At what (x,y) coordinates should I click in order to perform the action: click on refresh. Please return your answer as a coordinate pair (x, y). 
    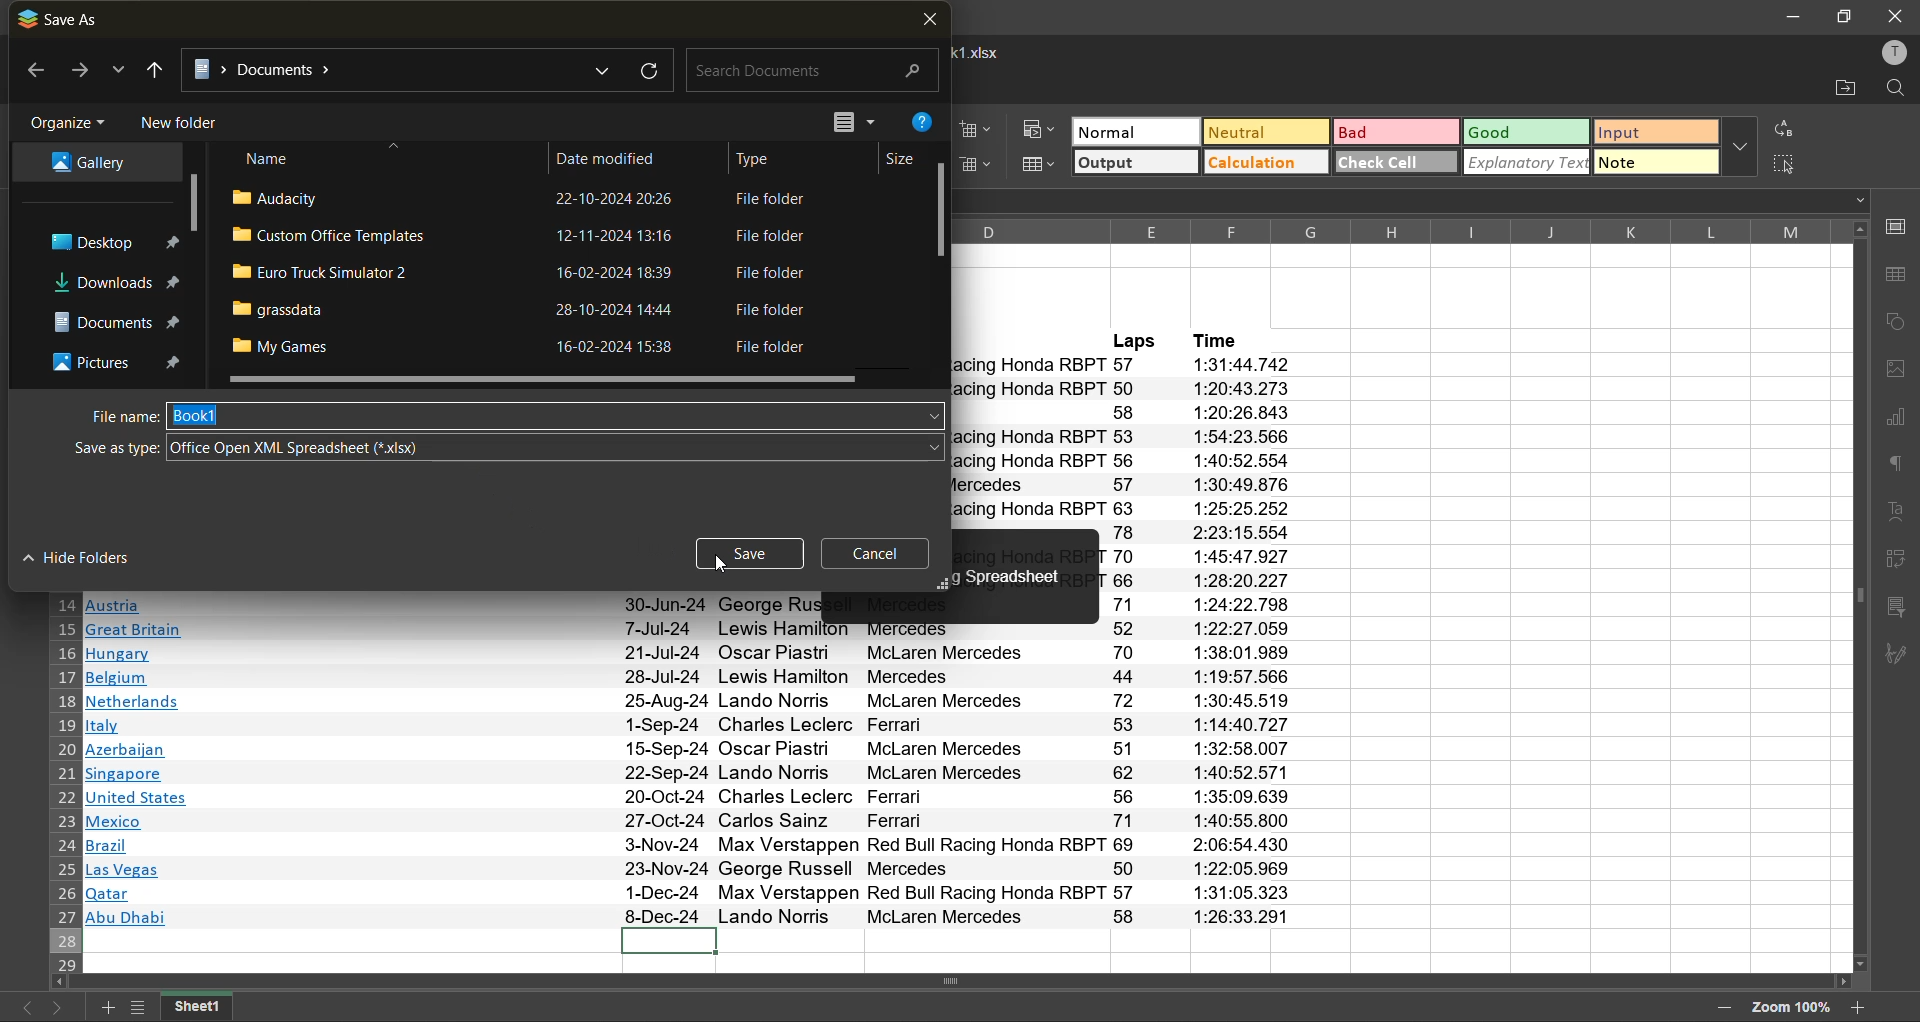
    Looking at the image, I should click on (653, 71).